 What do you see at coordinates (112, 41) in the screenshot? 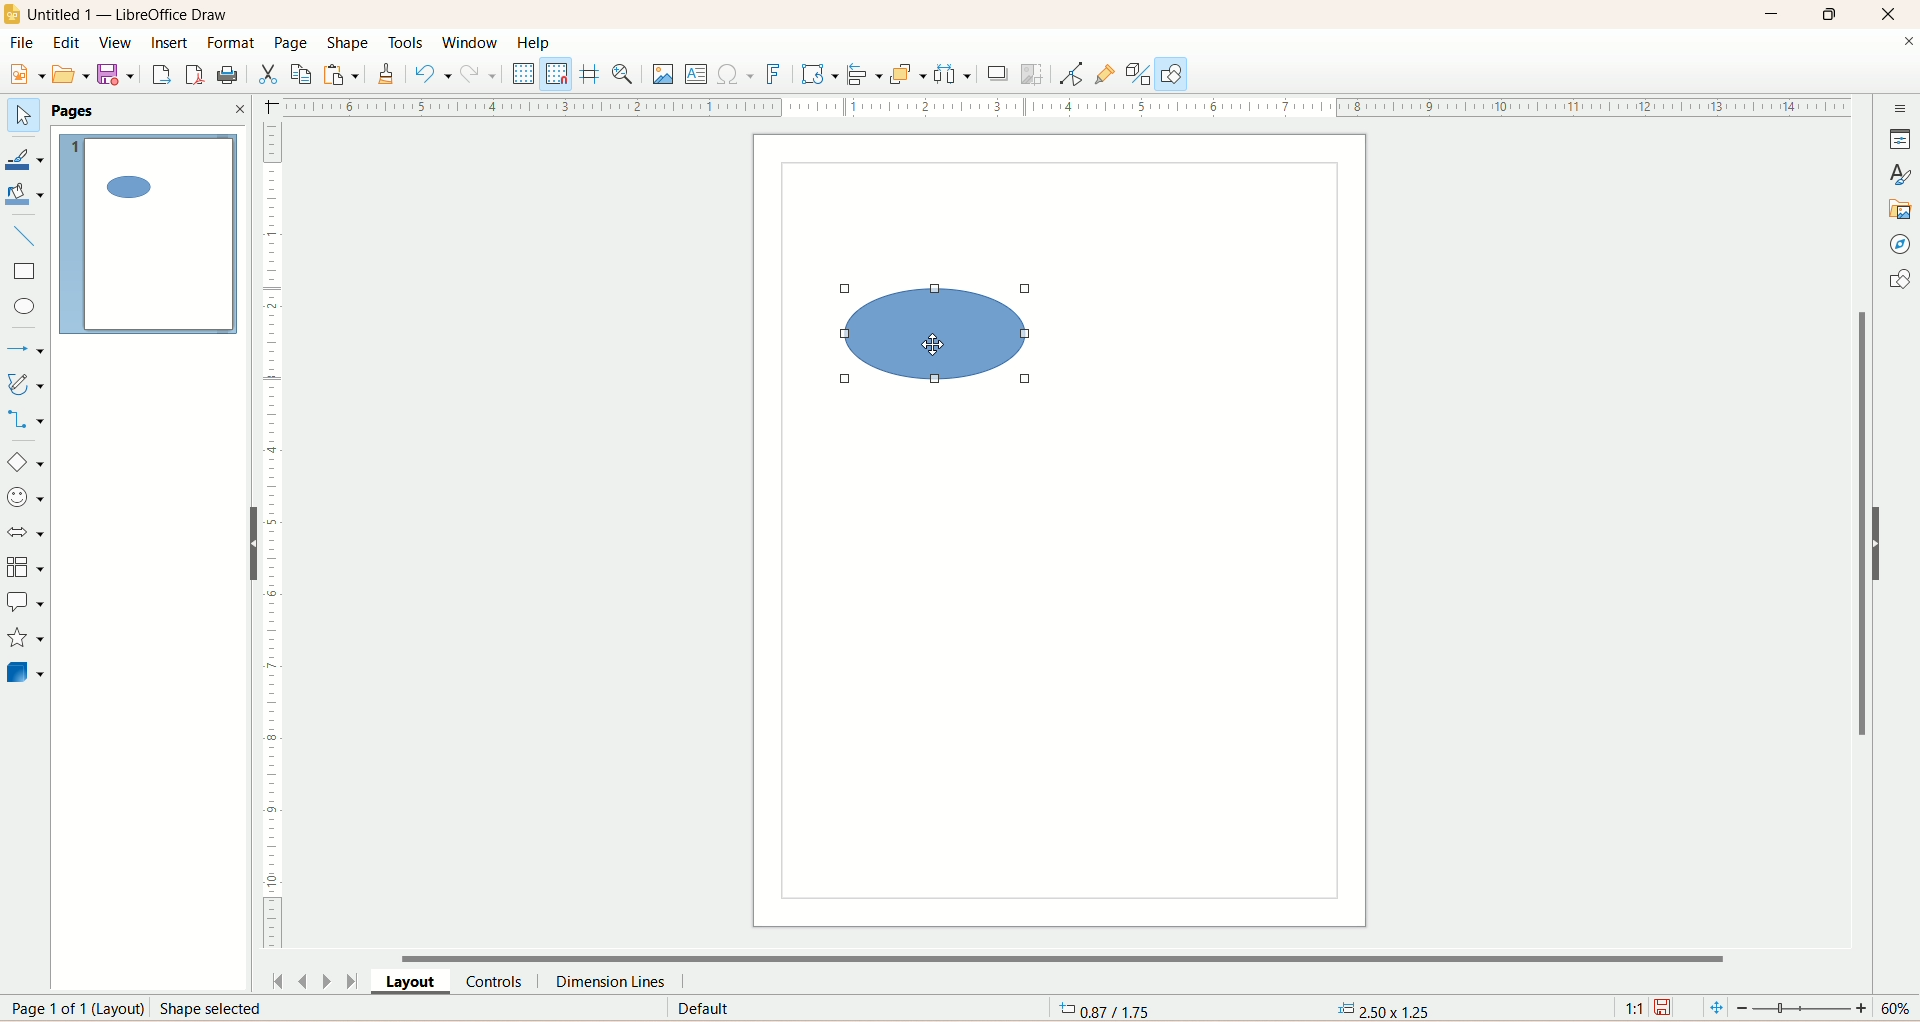
I see `view` at bounding box center [112, 41].